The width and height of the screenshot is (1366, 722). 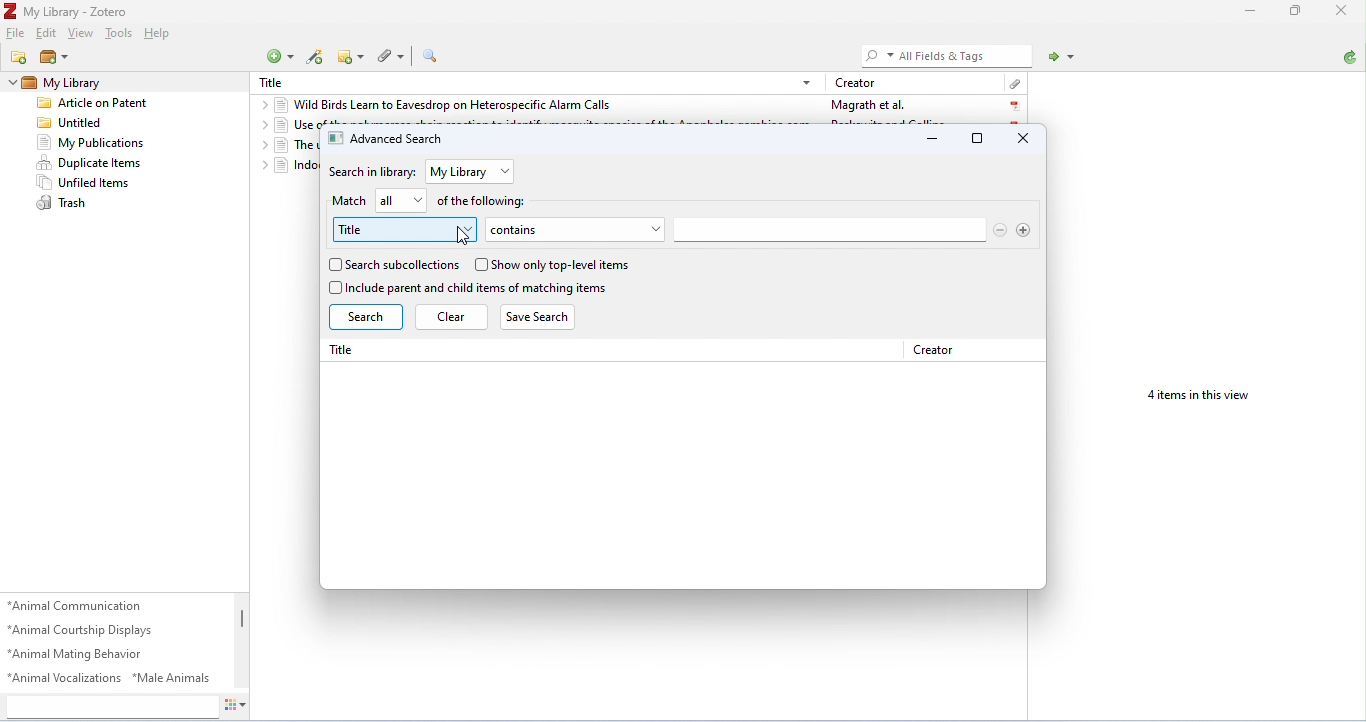 I want to click on my library, so click(x=68, y=84).